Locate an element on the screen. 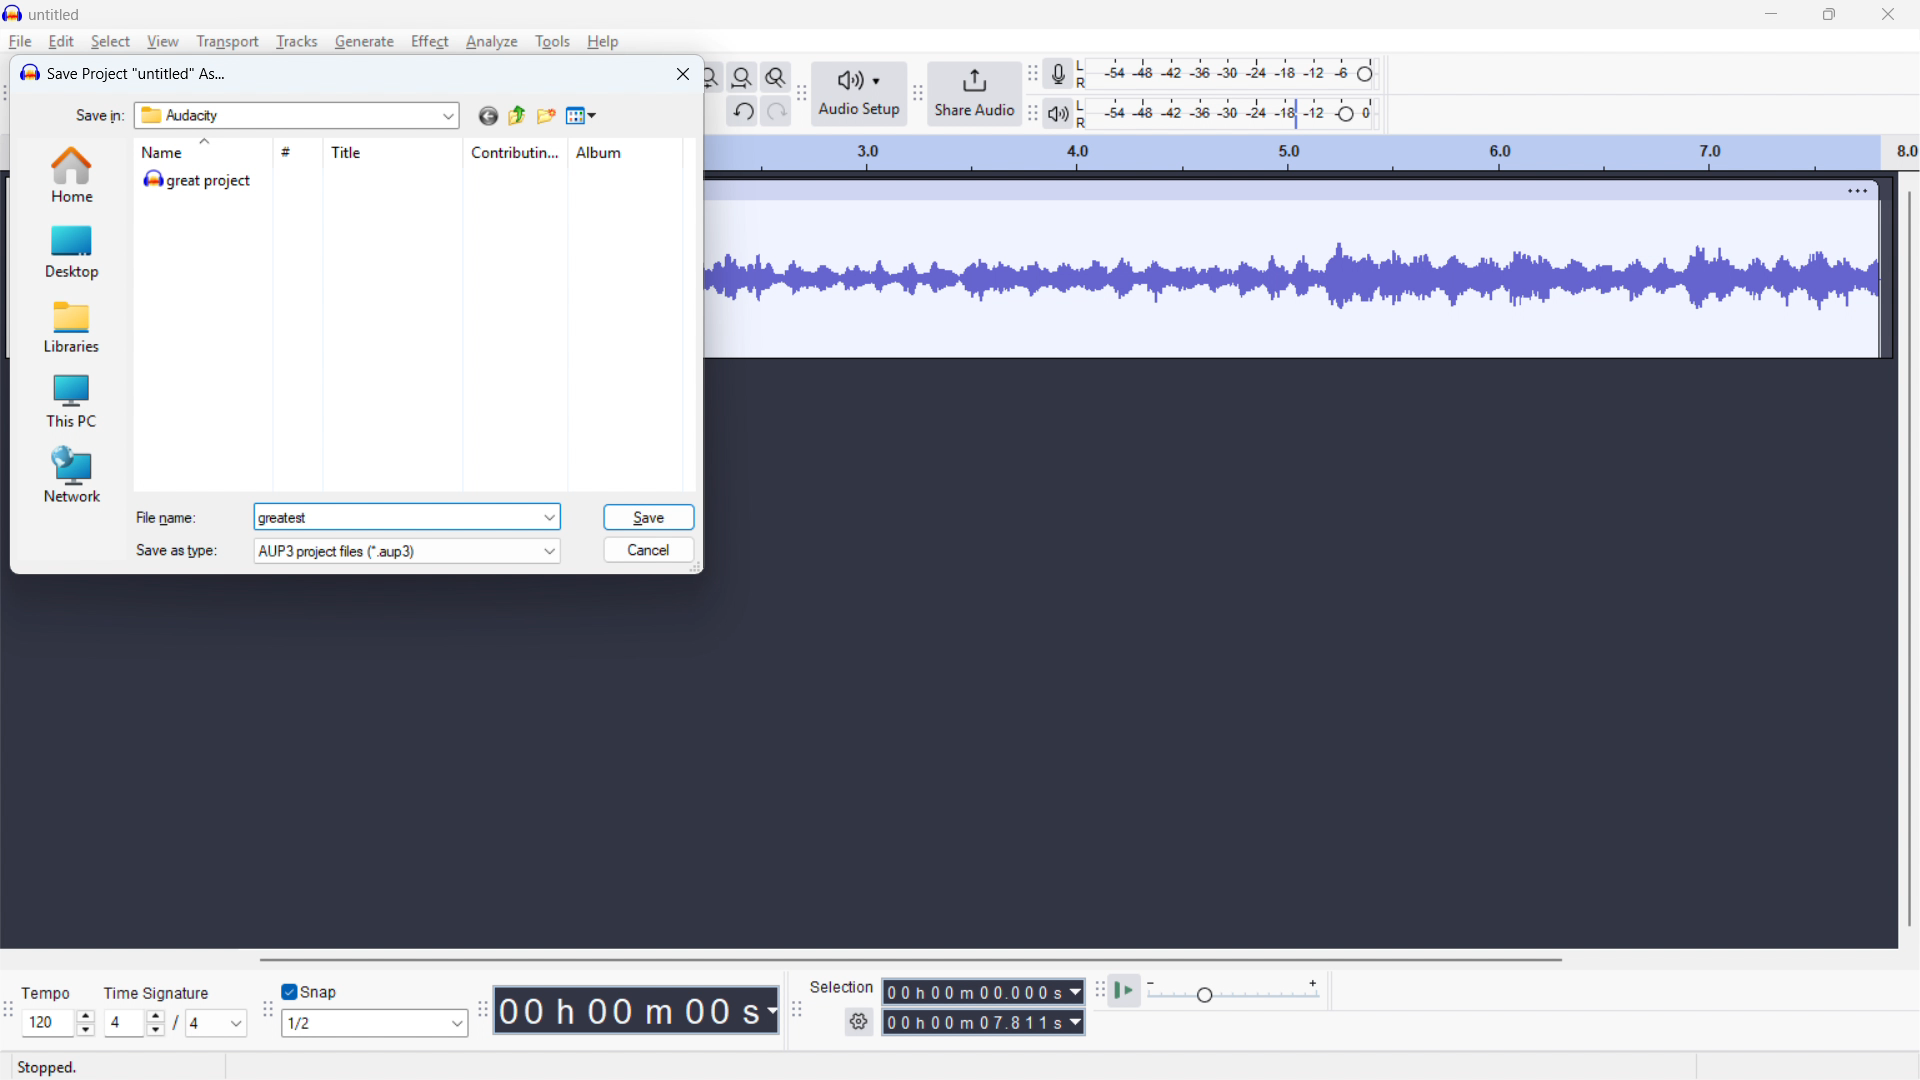  cancel is located at coordinates (650, 550).